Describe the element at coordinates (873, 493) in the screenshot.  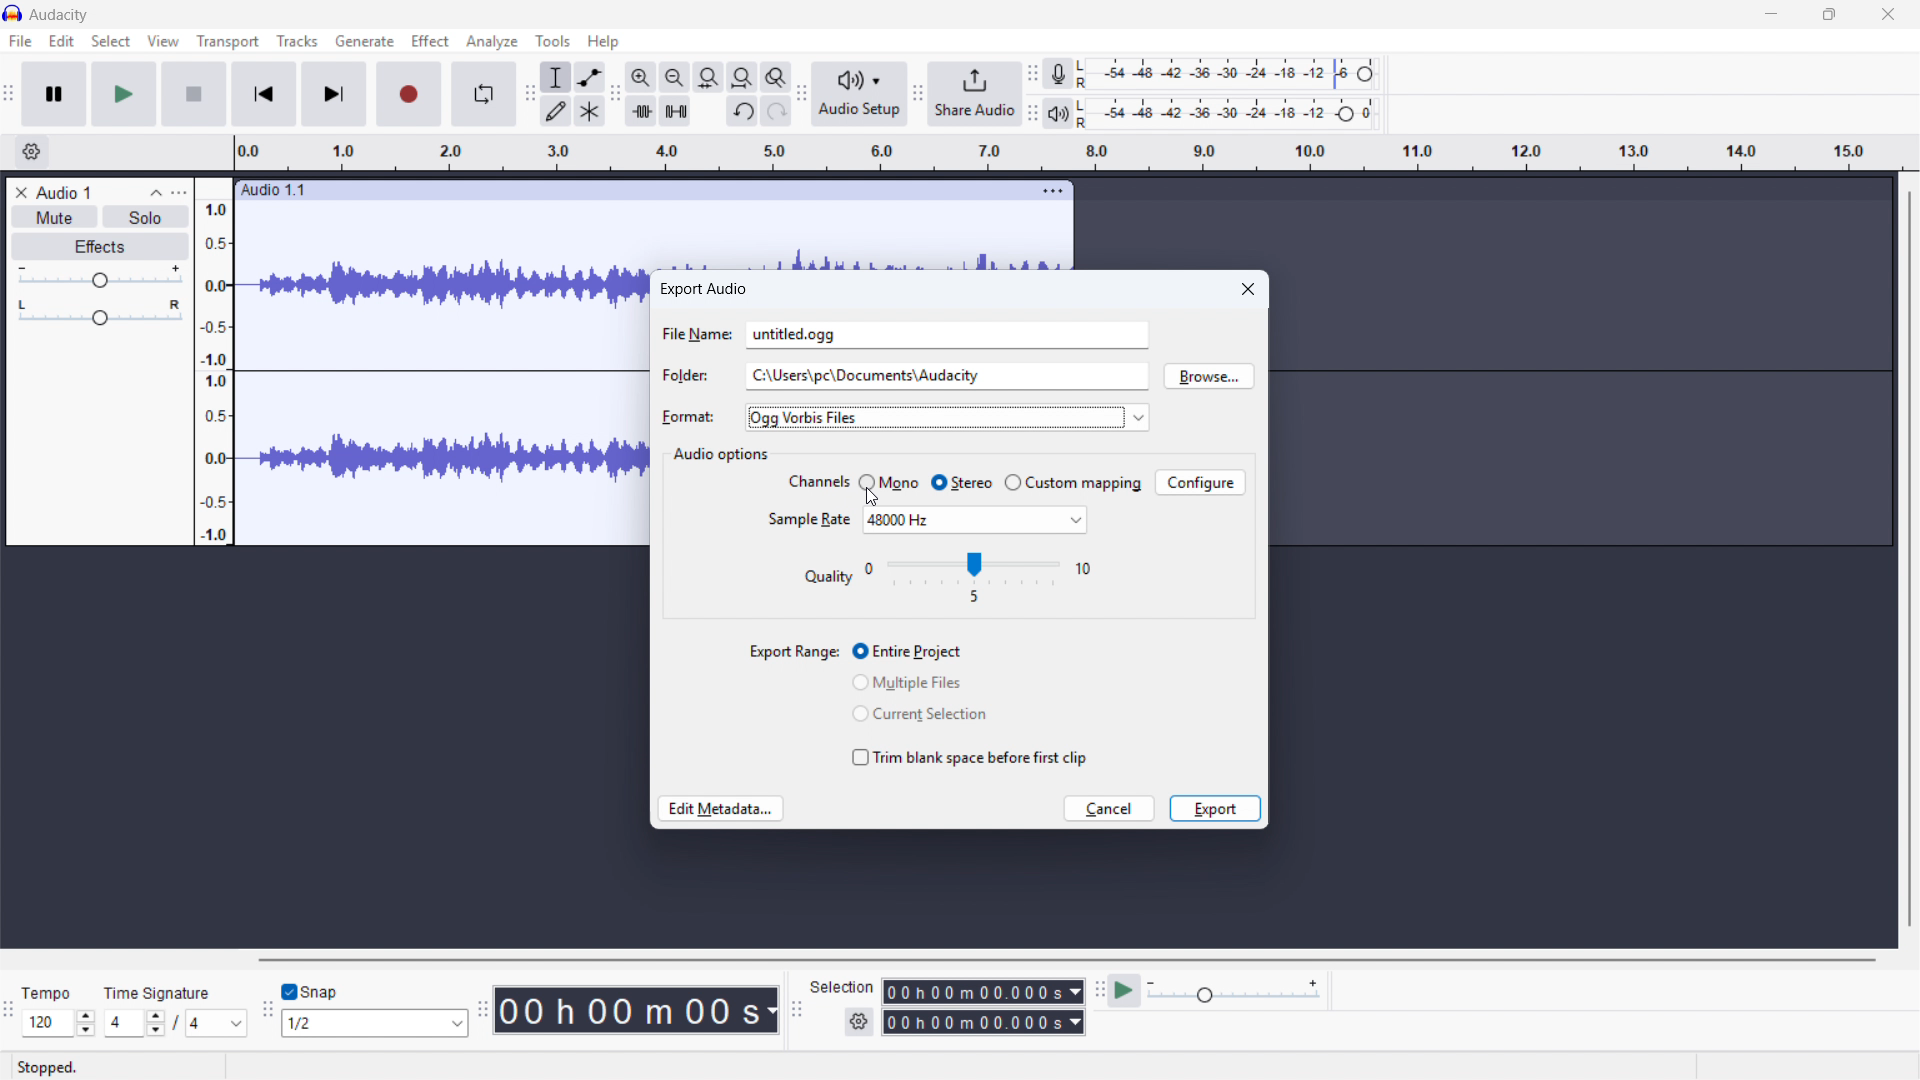
I see `Cursor ` at that location.